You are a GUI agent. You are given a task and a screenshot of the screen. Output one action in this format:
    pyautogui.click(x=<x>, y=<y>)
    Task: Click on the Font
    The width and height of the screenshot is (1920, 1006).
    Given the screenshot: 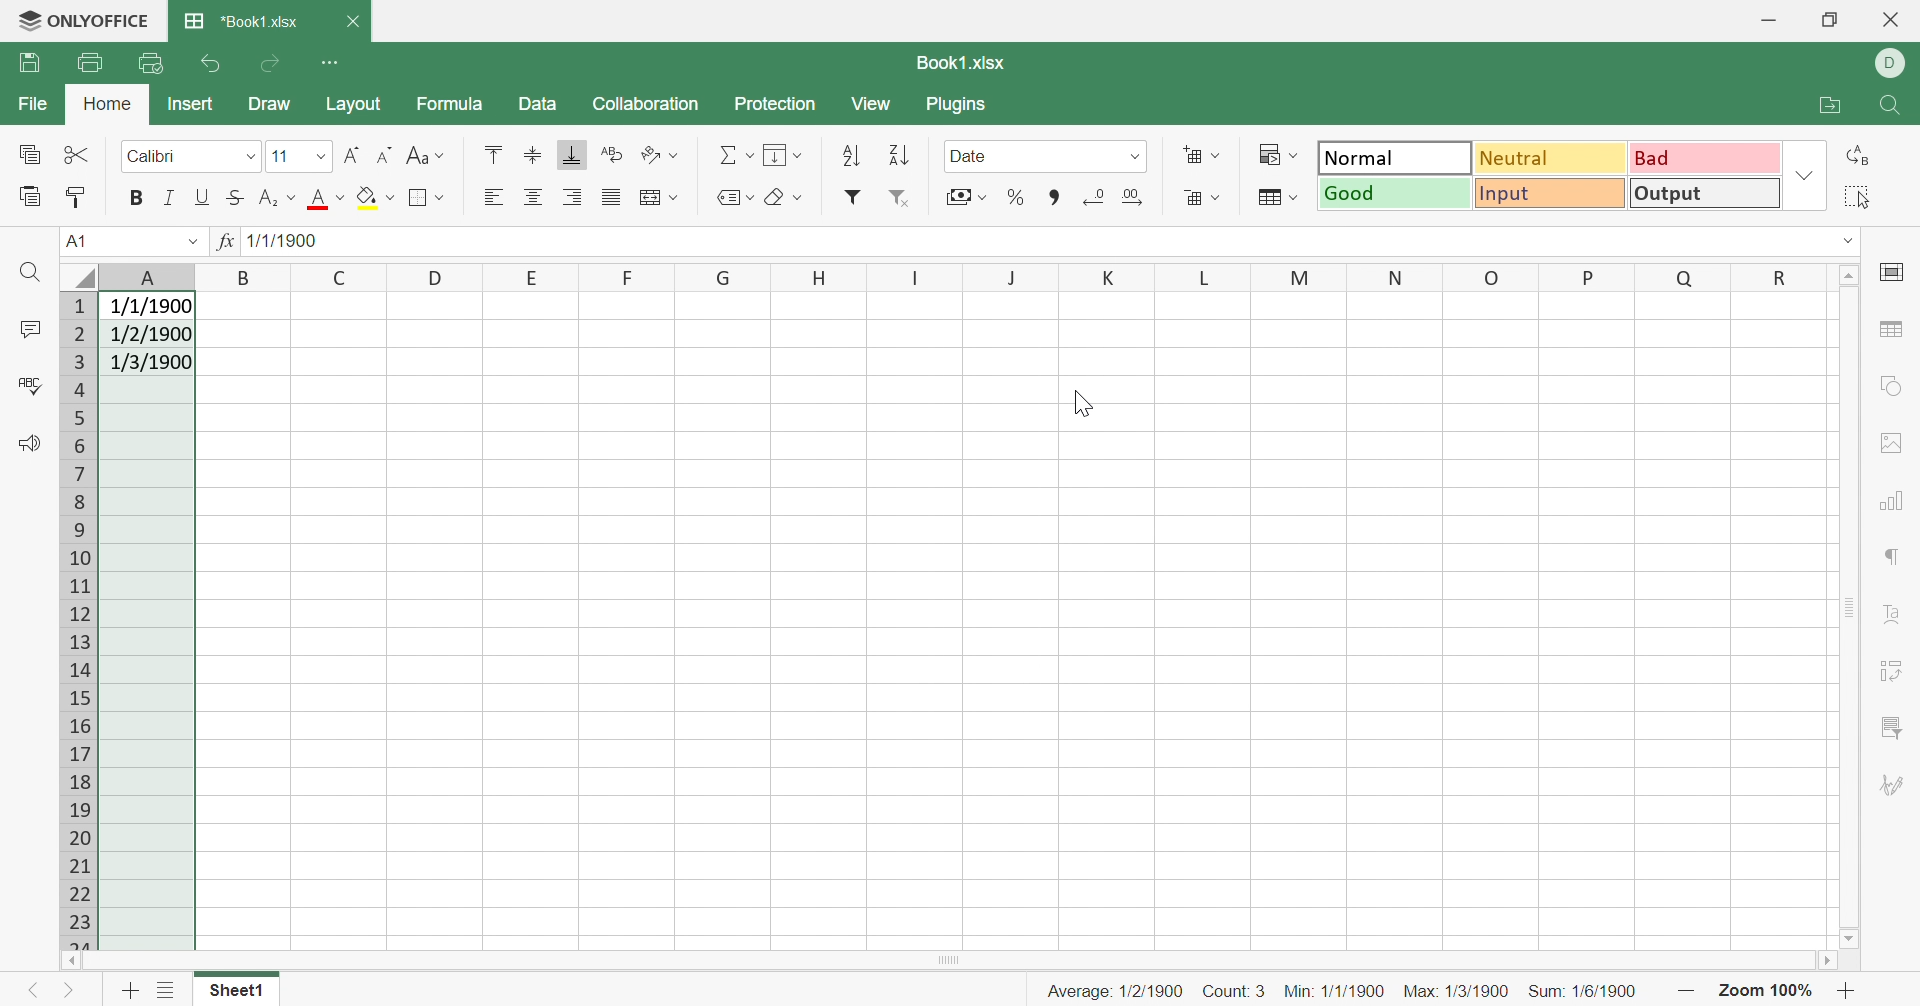 What is the action you would take?
    pyautogui.click(x=193, y=156)
    